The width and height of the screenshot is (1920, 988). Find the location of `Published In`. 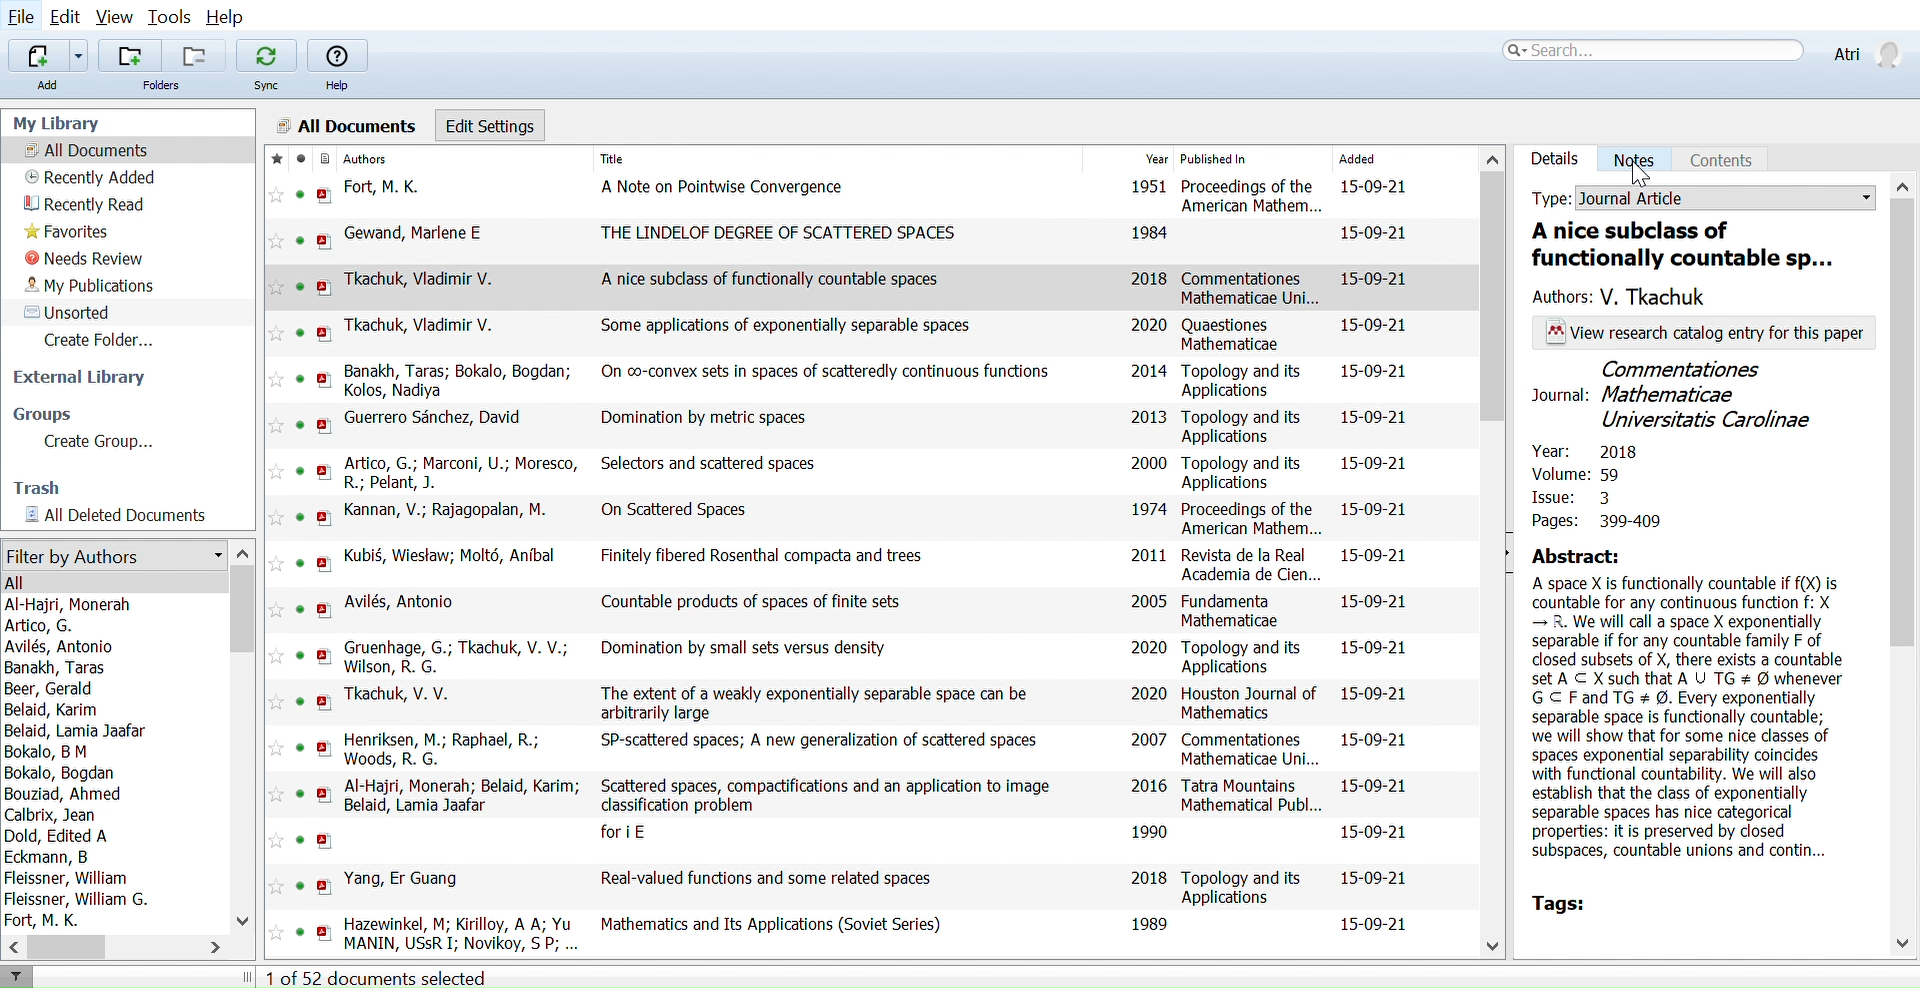

Published In is located at coordinates (1215, 159).